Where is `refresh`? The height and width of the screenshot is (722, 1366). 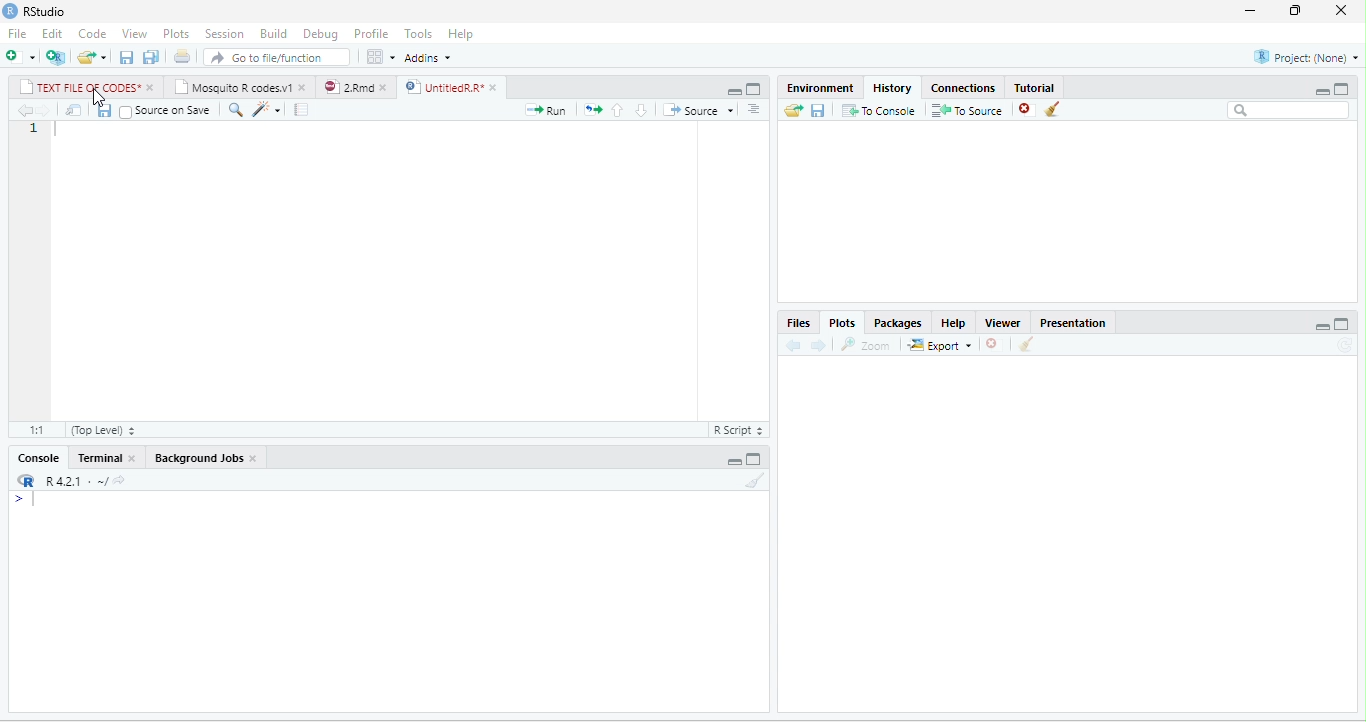 refresh is located at coordinates (1345, 345).